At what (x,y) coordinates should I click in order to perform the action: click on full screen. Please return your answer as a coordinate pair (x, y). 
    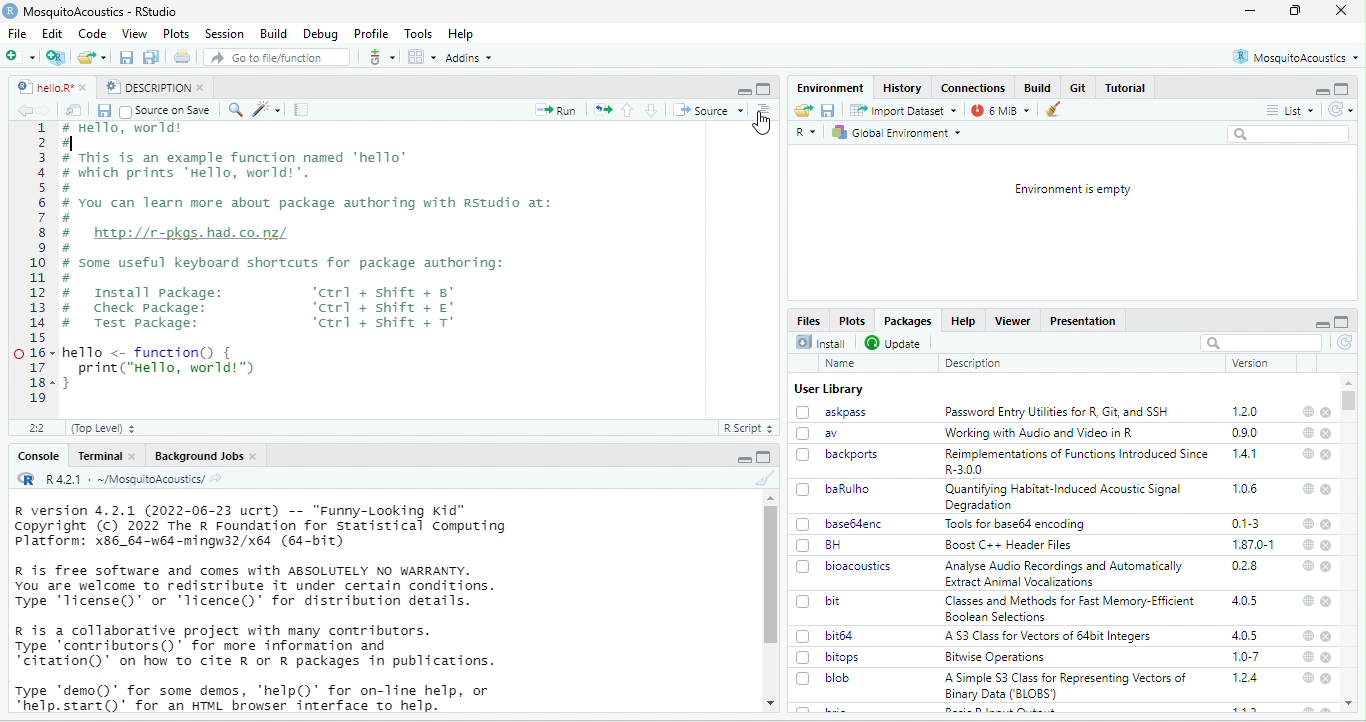
    Looking at the image, I should click on (1294, 10).